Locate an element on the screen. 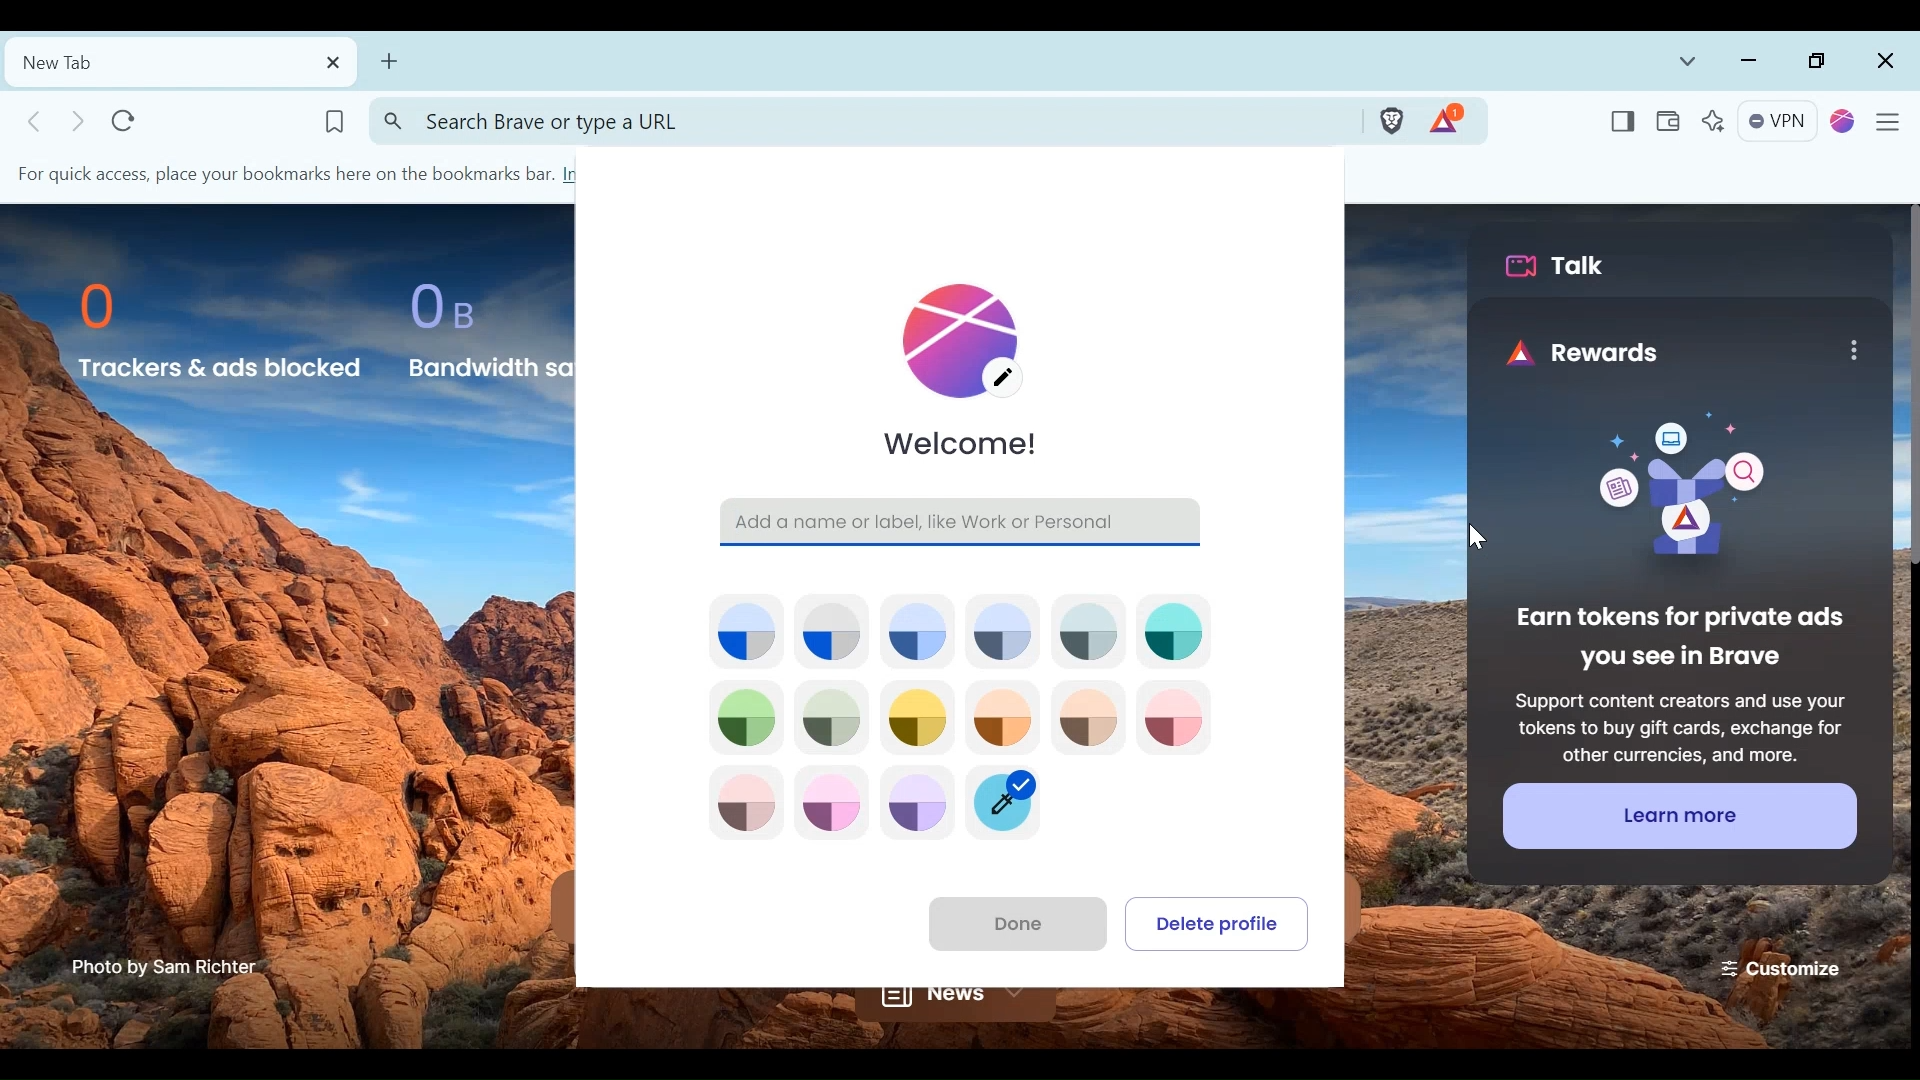 The height and width of the screenshot is (1080, 1920). Wallet is located at coordinates (1666, 123).